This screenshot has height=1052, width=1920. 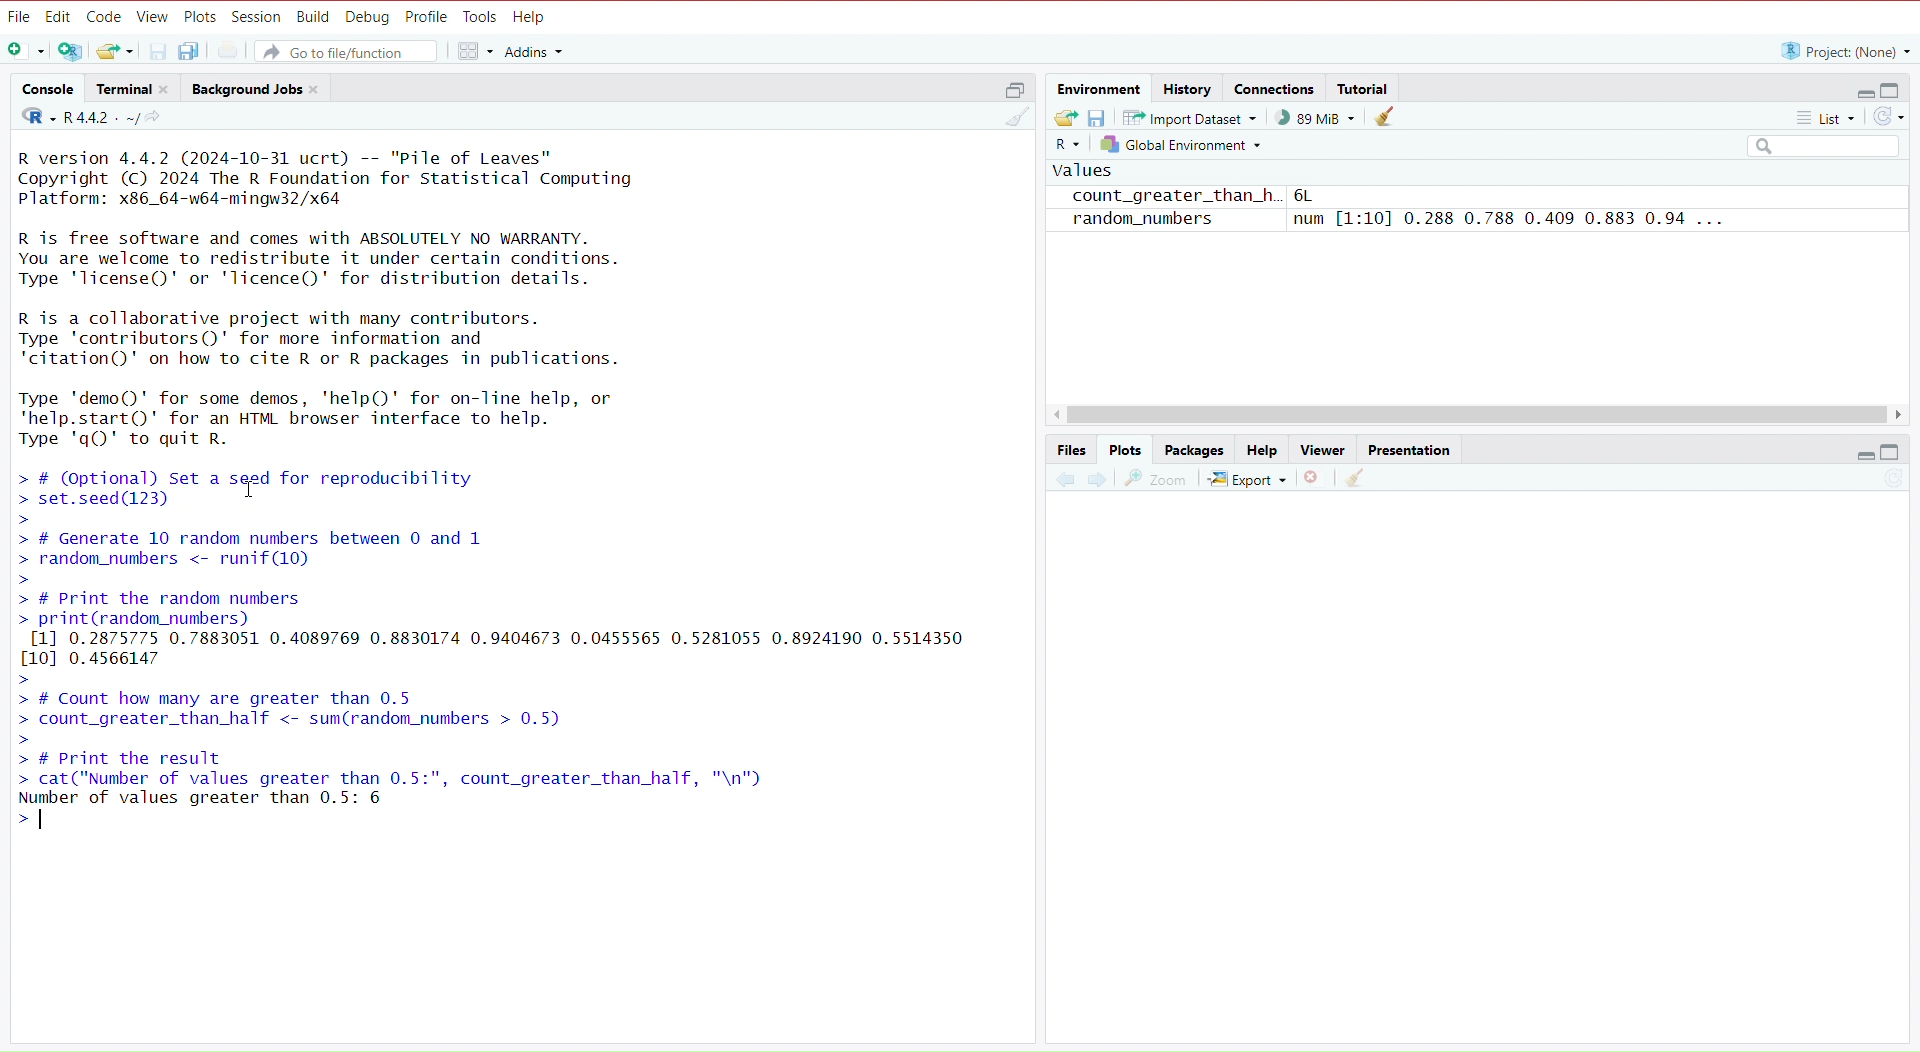 What do you see at coordinates (227, 50) in the screenshot?
I see `Print` at bounding box center [227, 50].